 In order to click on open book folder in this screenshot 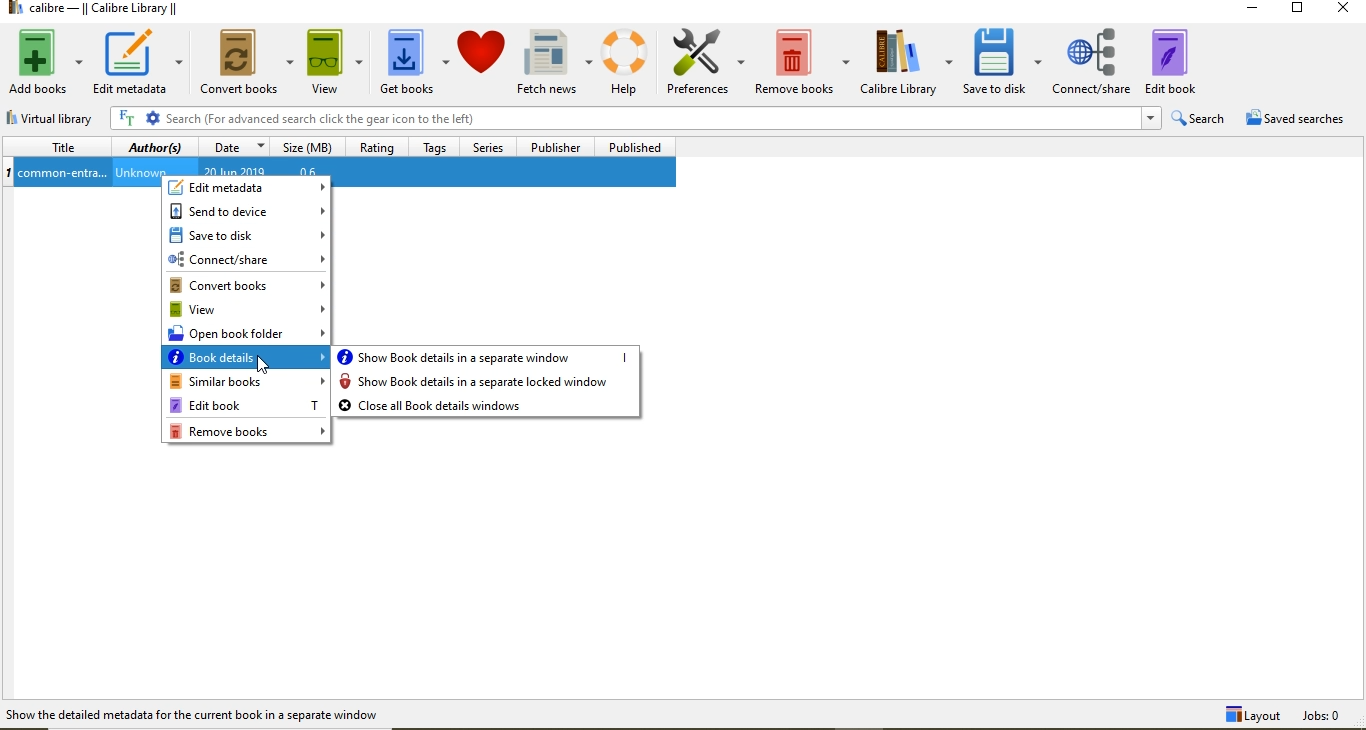, I will do `click(249, 335)`.